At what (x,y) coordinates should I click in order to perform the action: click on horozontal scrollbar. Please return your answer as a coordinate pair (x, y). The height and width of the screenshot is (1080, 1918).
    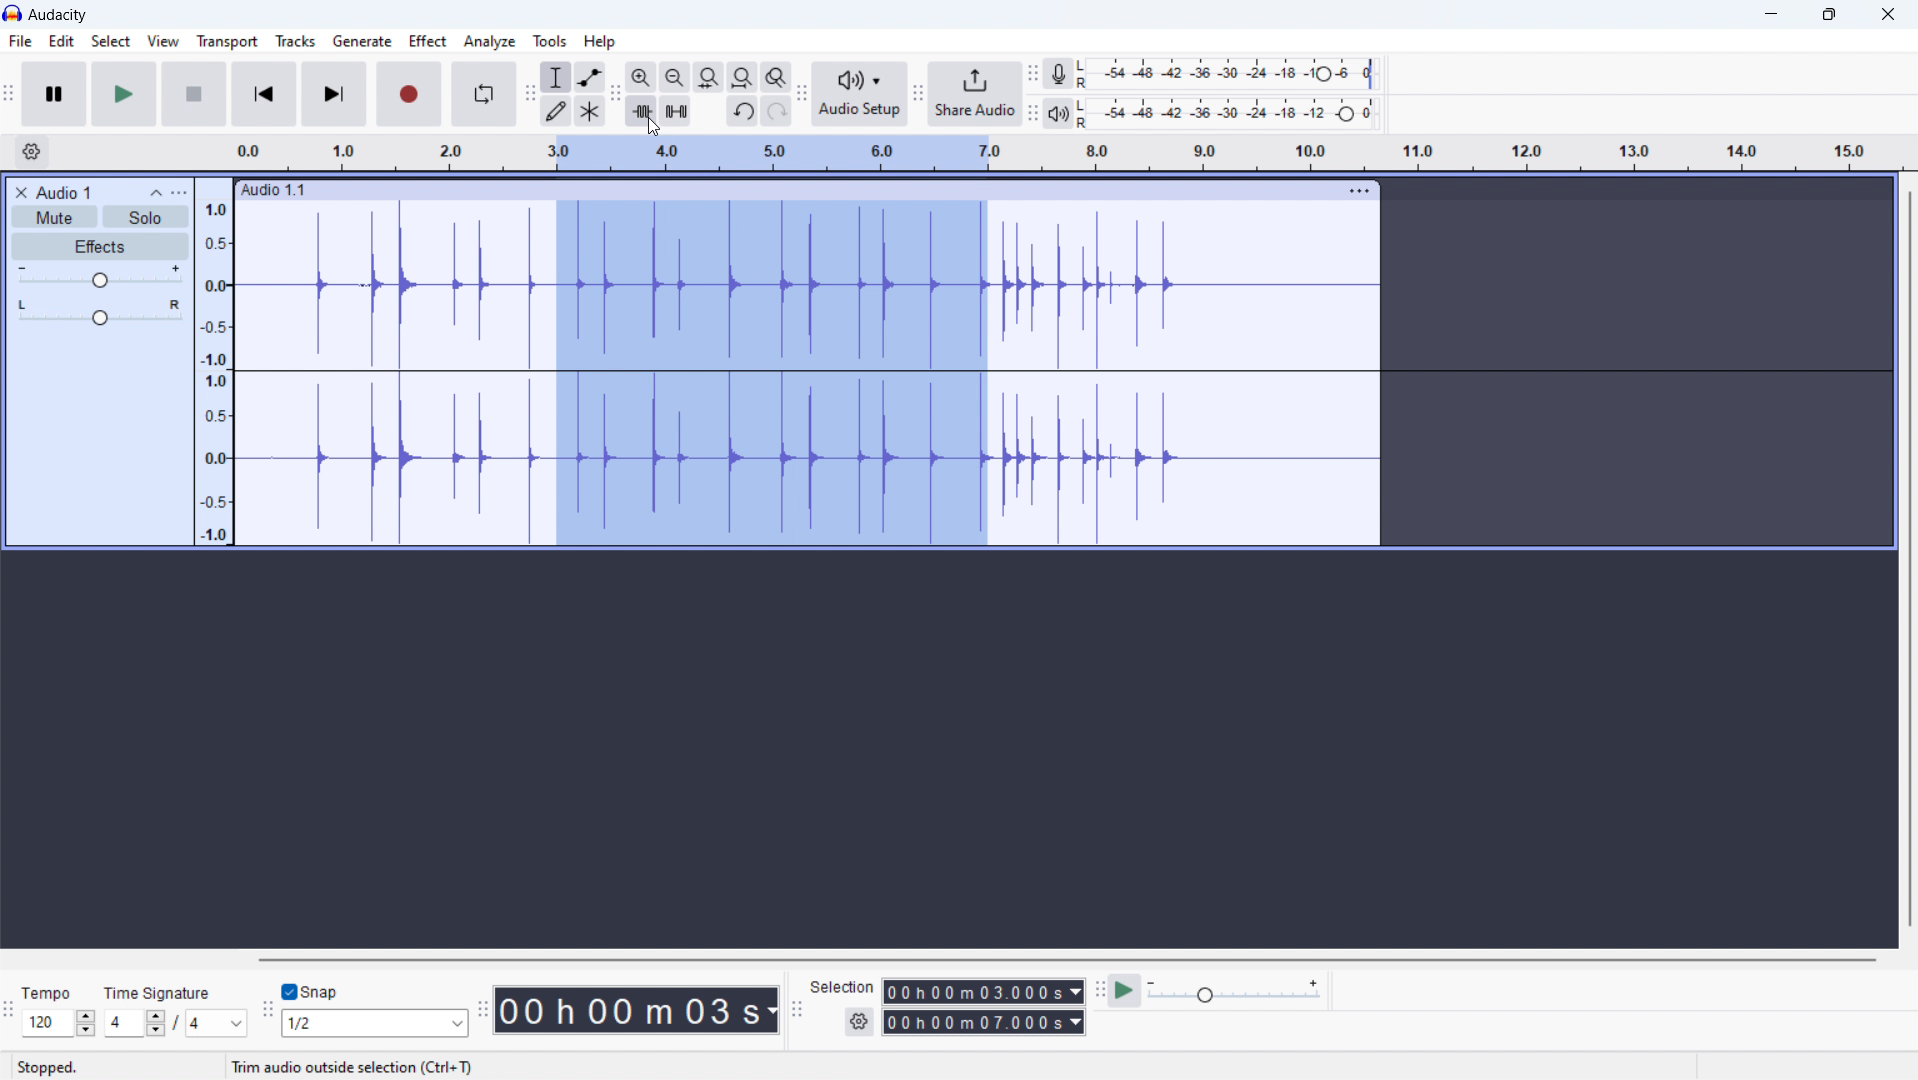
    Looking at the image, I should click on (1065, 958).